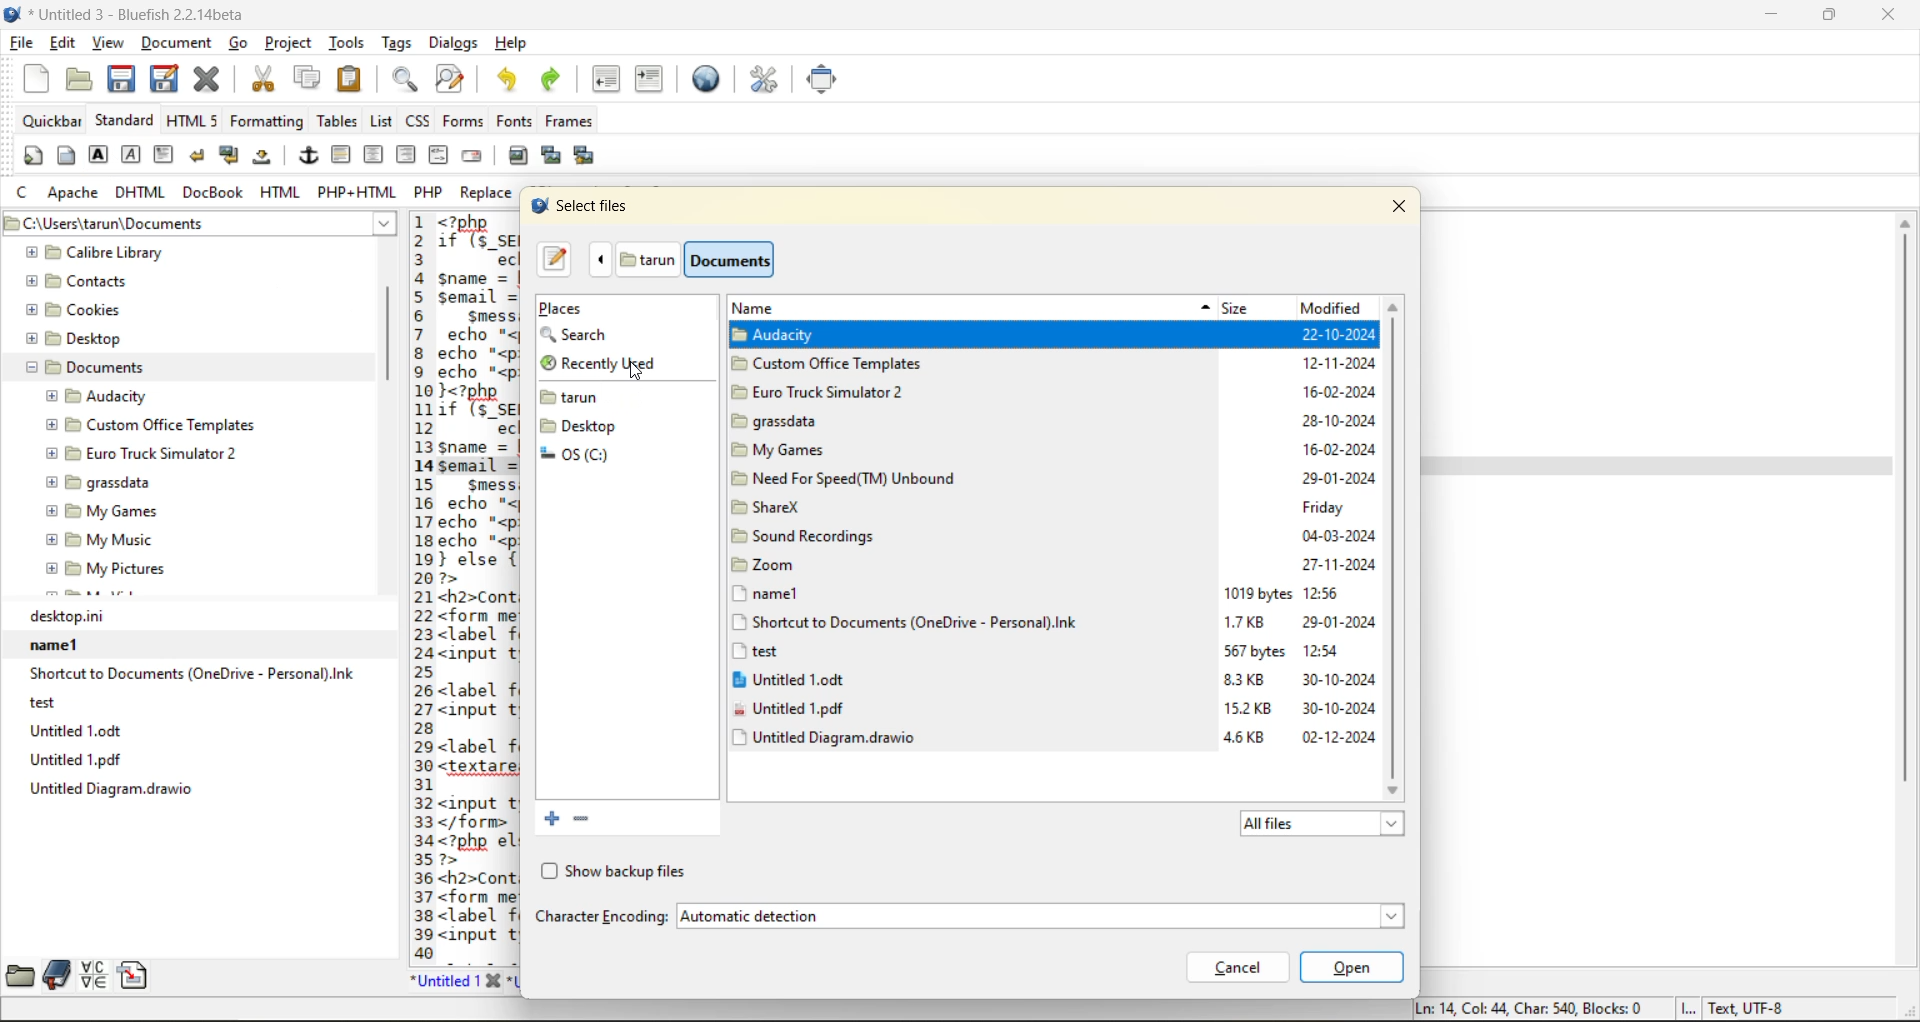 The width and height of the screenshot is (1920, 1022). I want to click on name1, so click(194, 644).